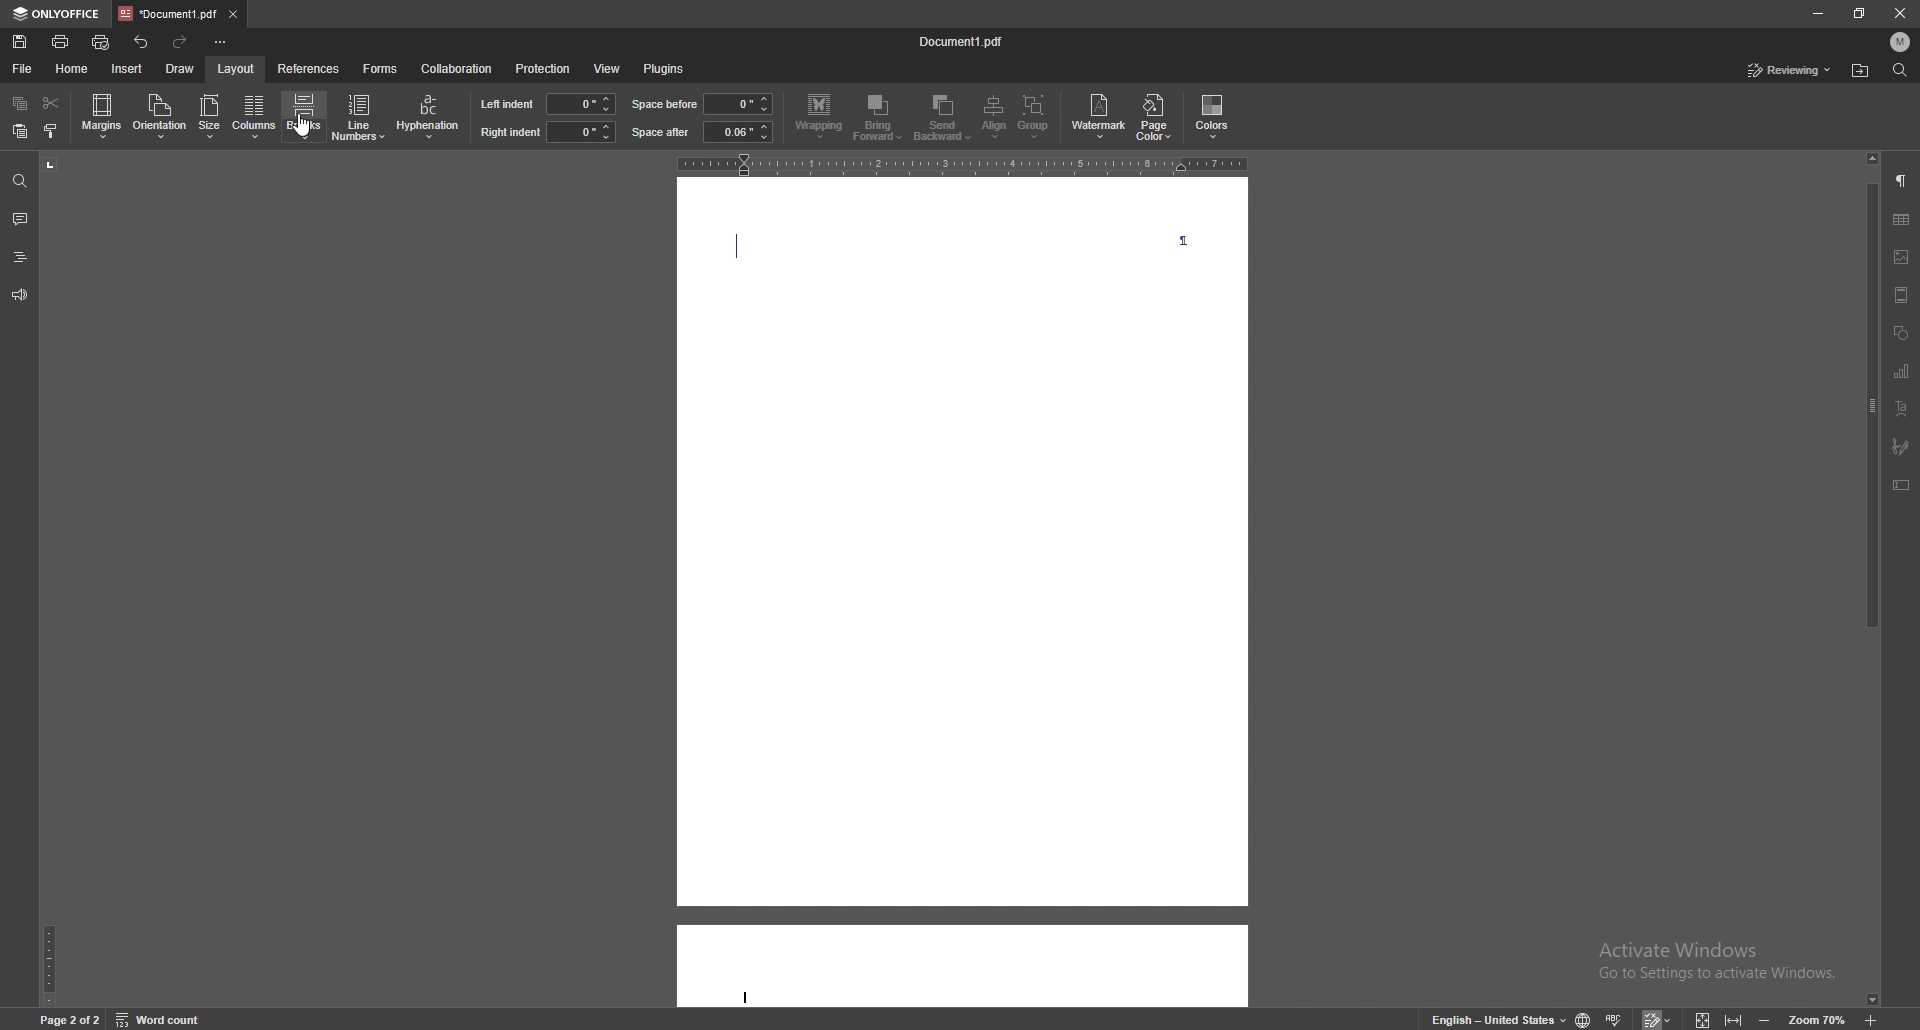 The height and width of the screenshot is (1030, 1920). I want to click on draw, so click(182, 68).